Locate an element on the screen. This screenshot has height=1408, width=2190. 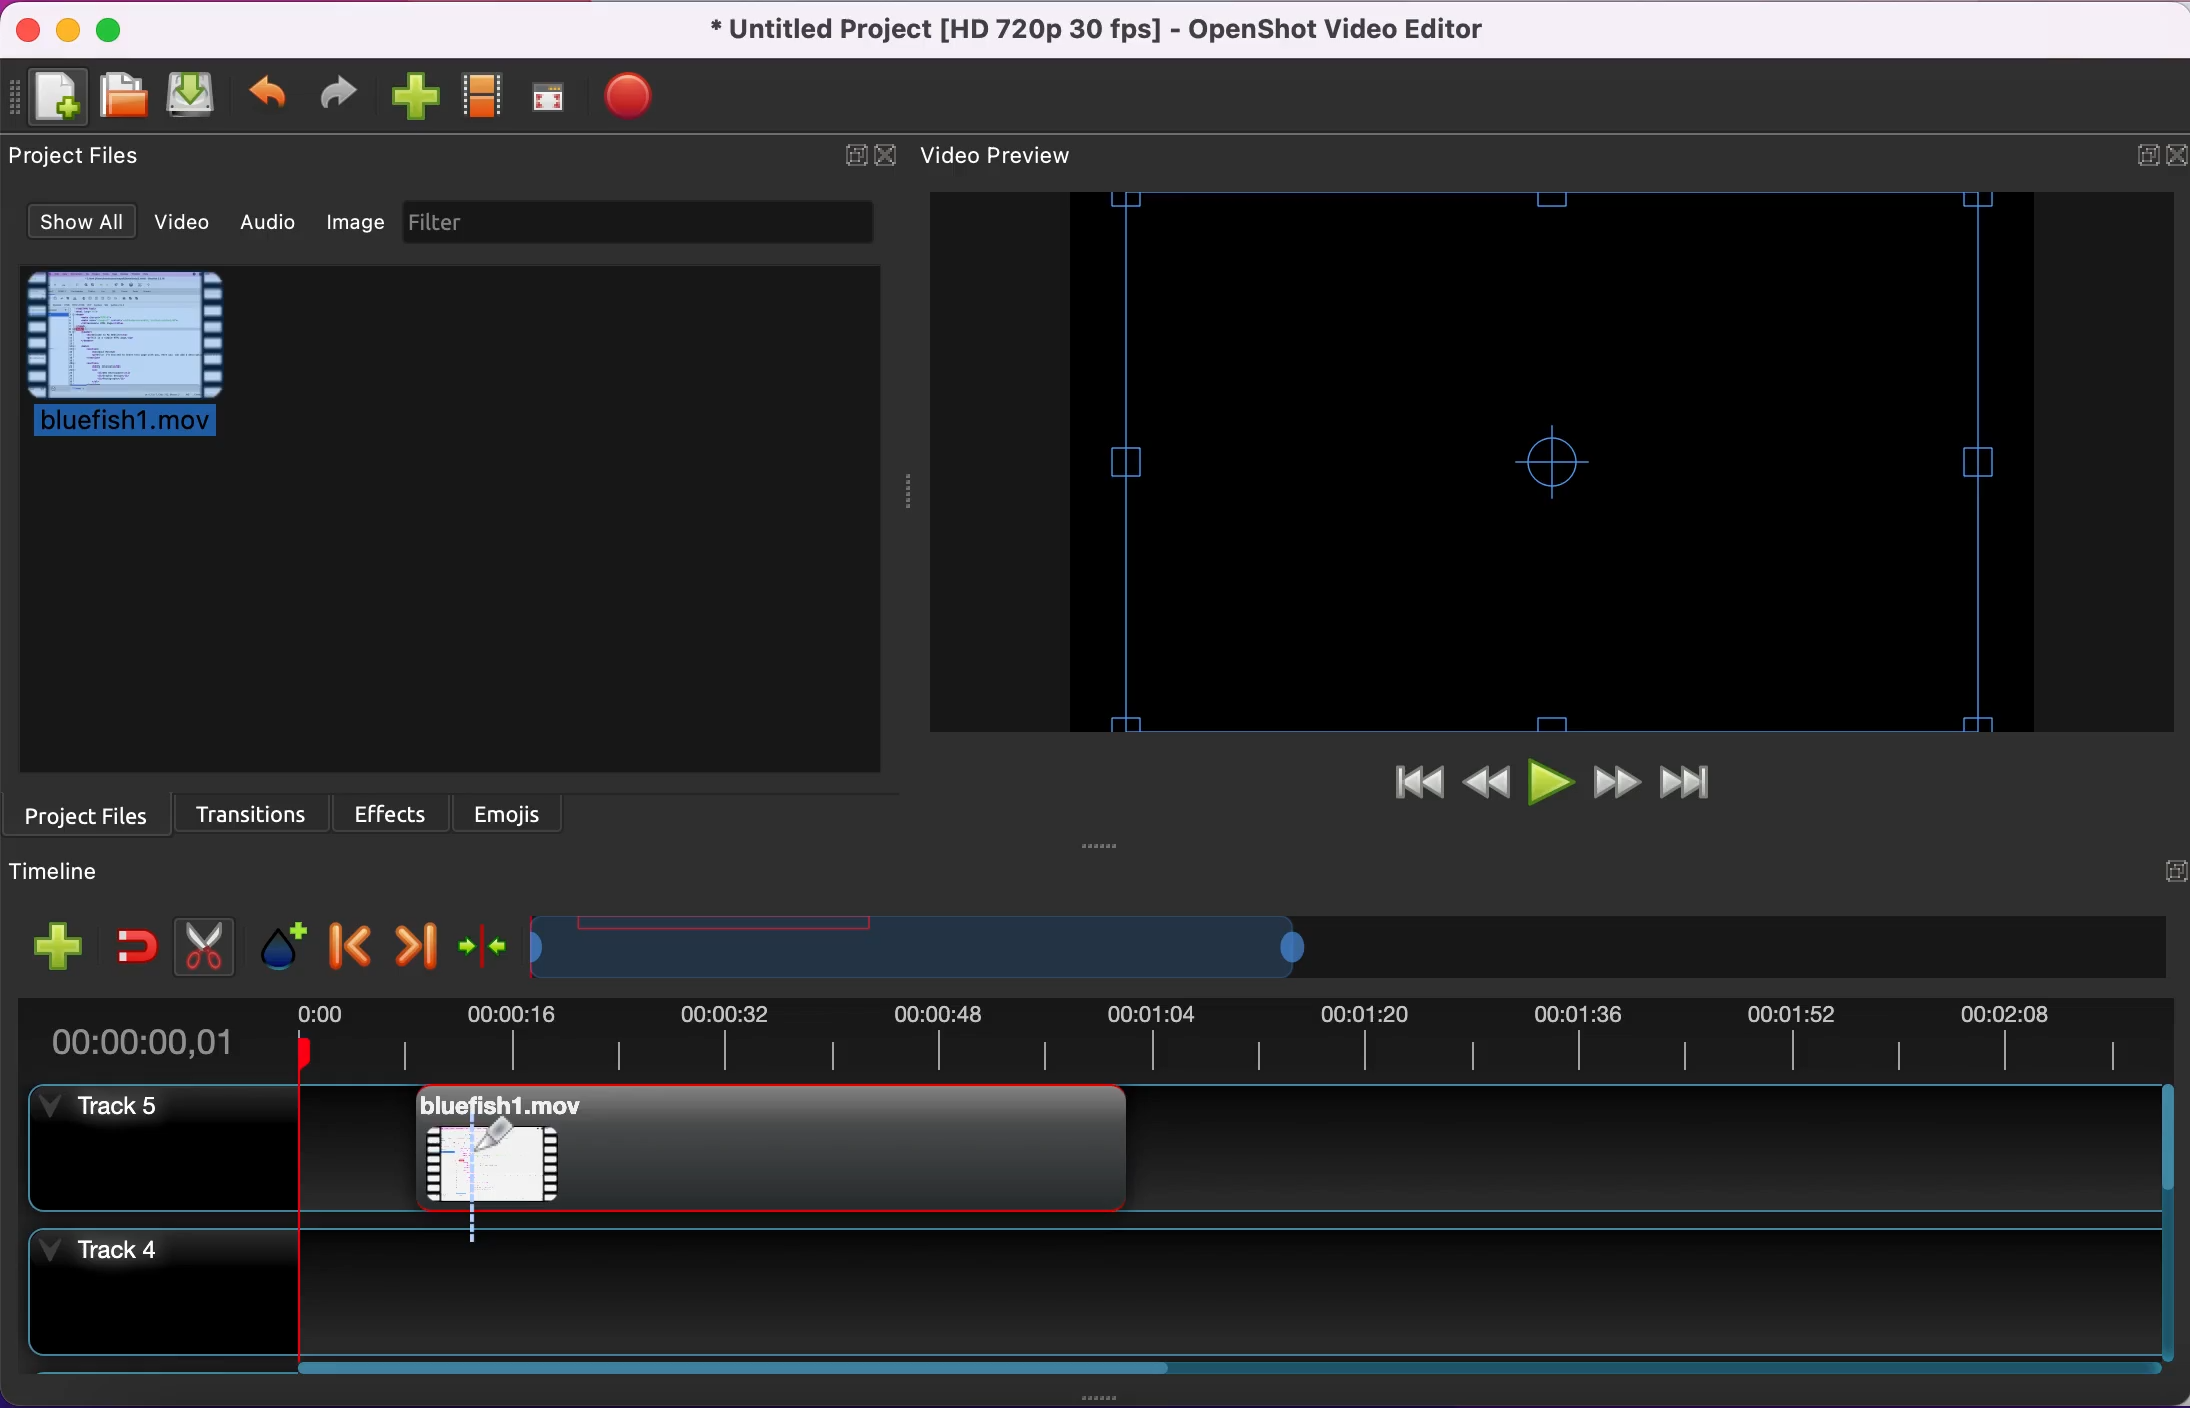
show all is located at coordinates (73, 223).